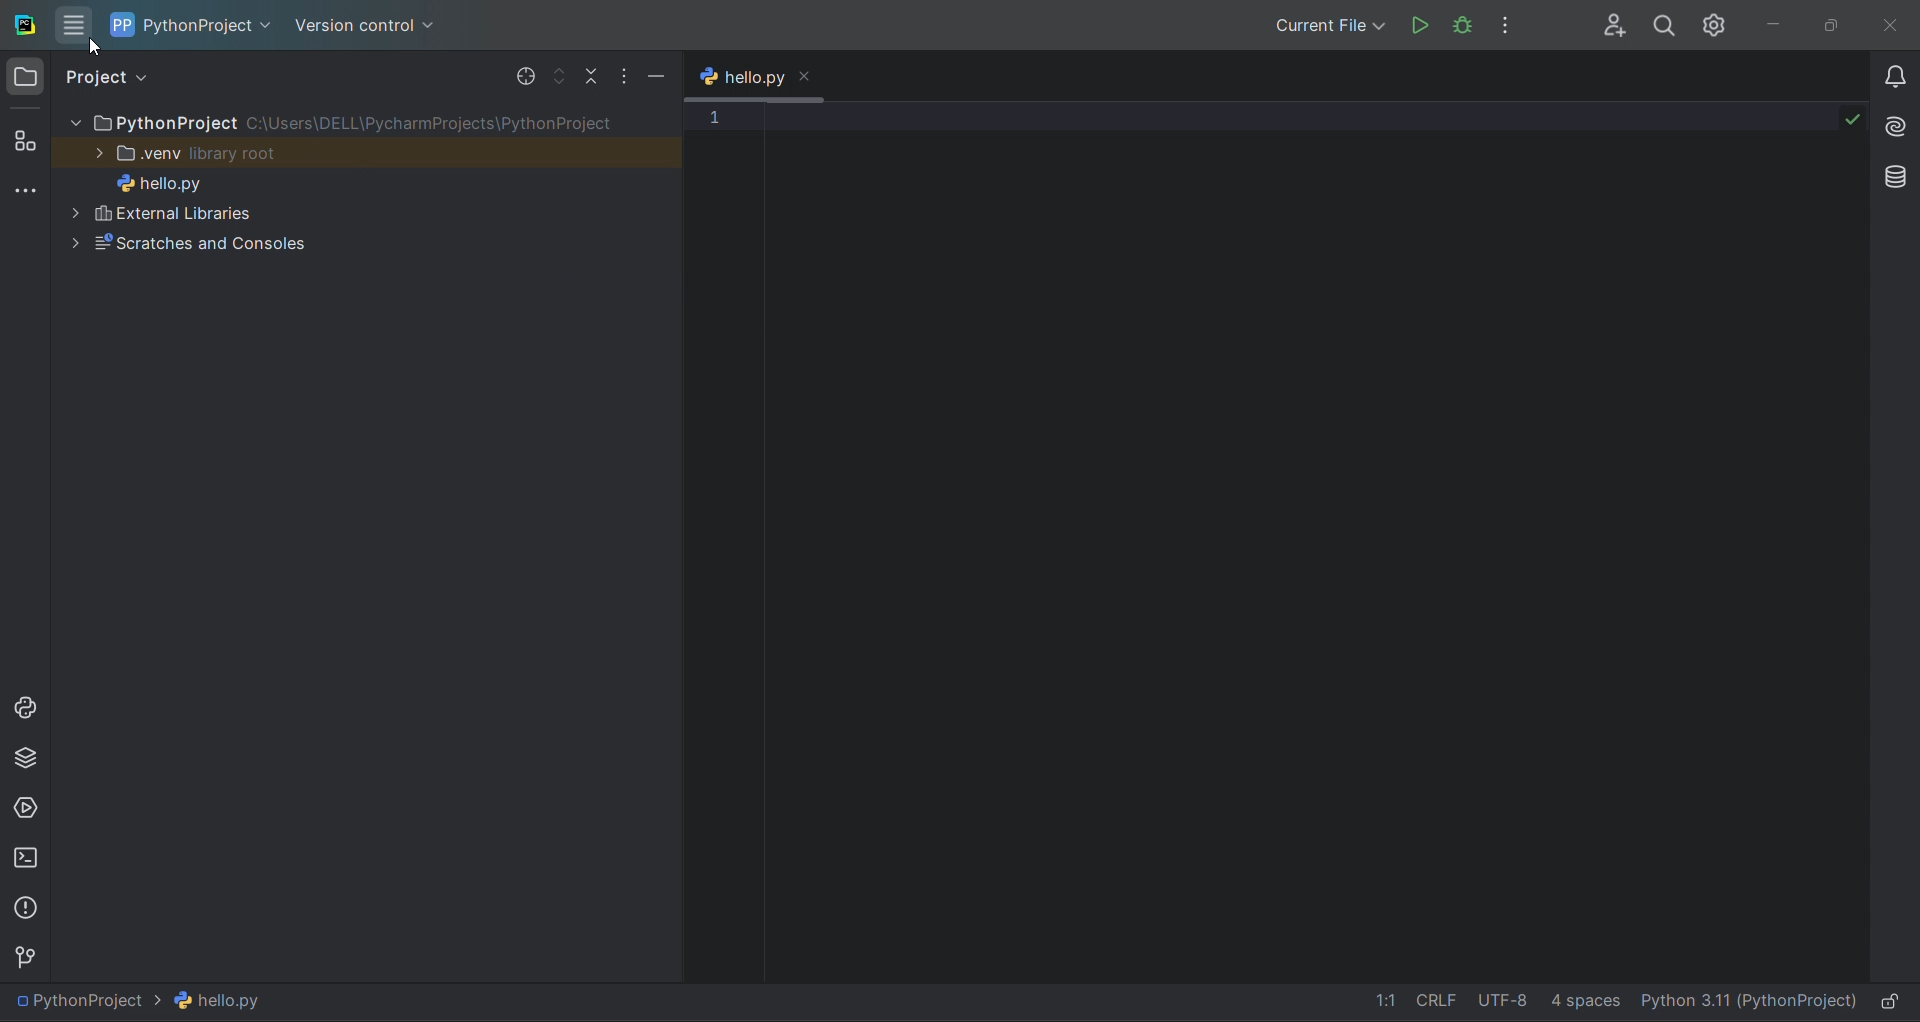 This screenshot has width=1920, height=1022. What do you see at coordinates (661, 78) in the screenshot?
I see `minimize` at bounding box center [661, 78].